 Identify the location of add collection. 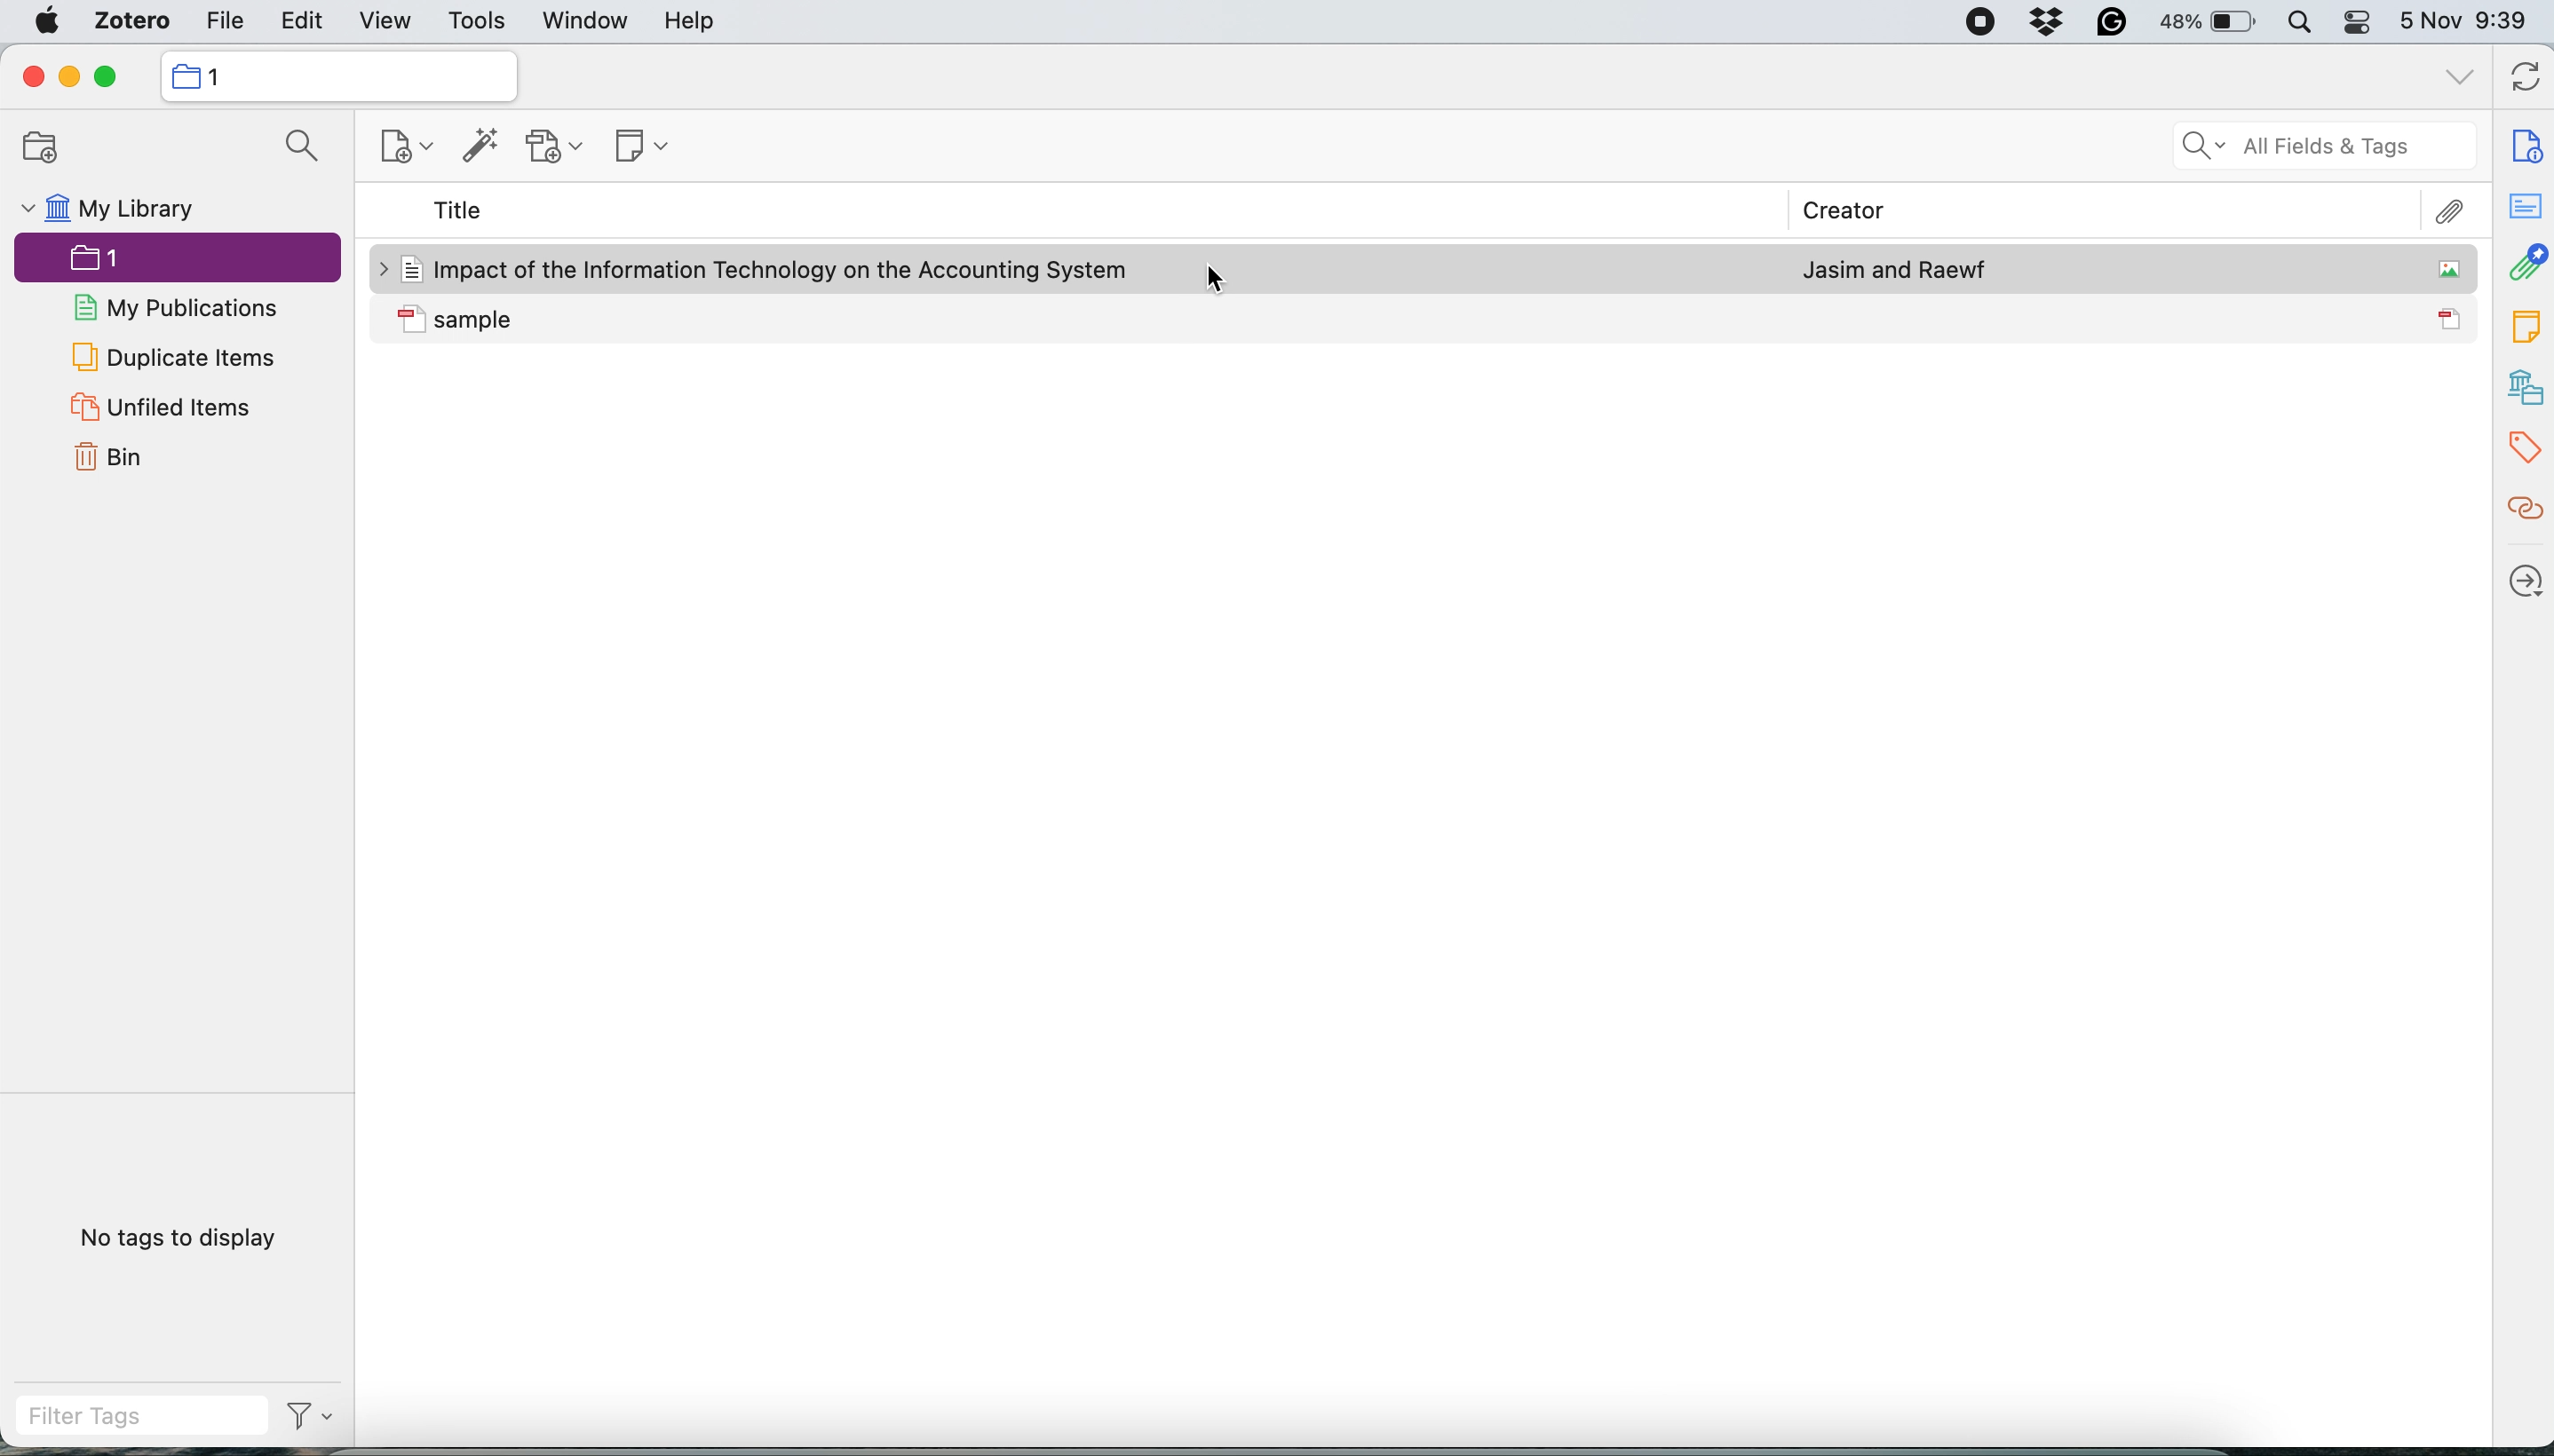
(47, 149).